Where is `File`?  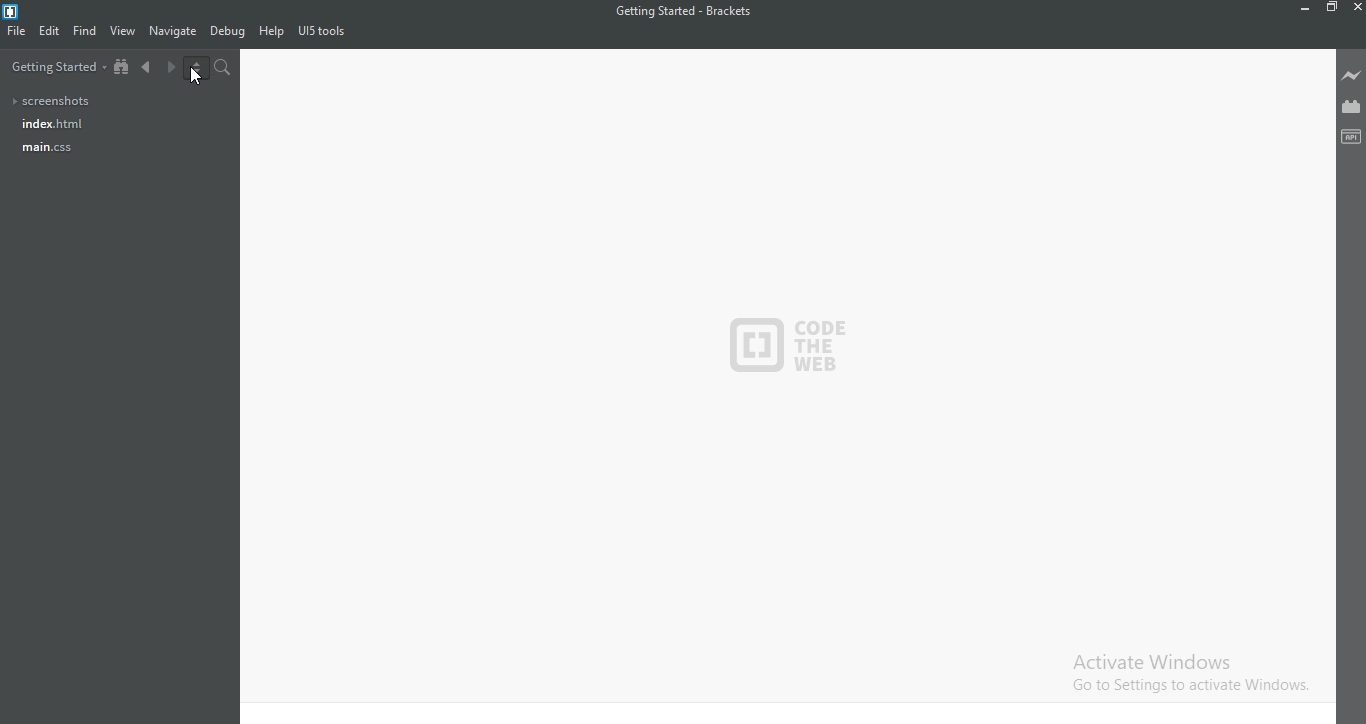 File is located at coordinates (18, 35).